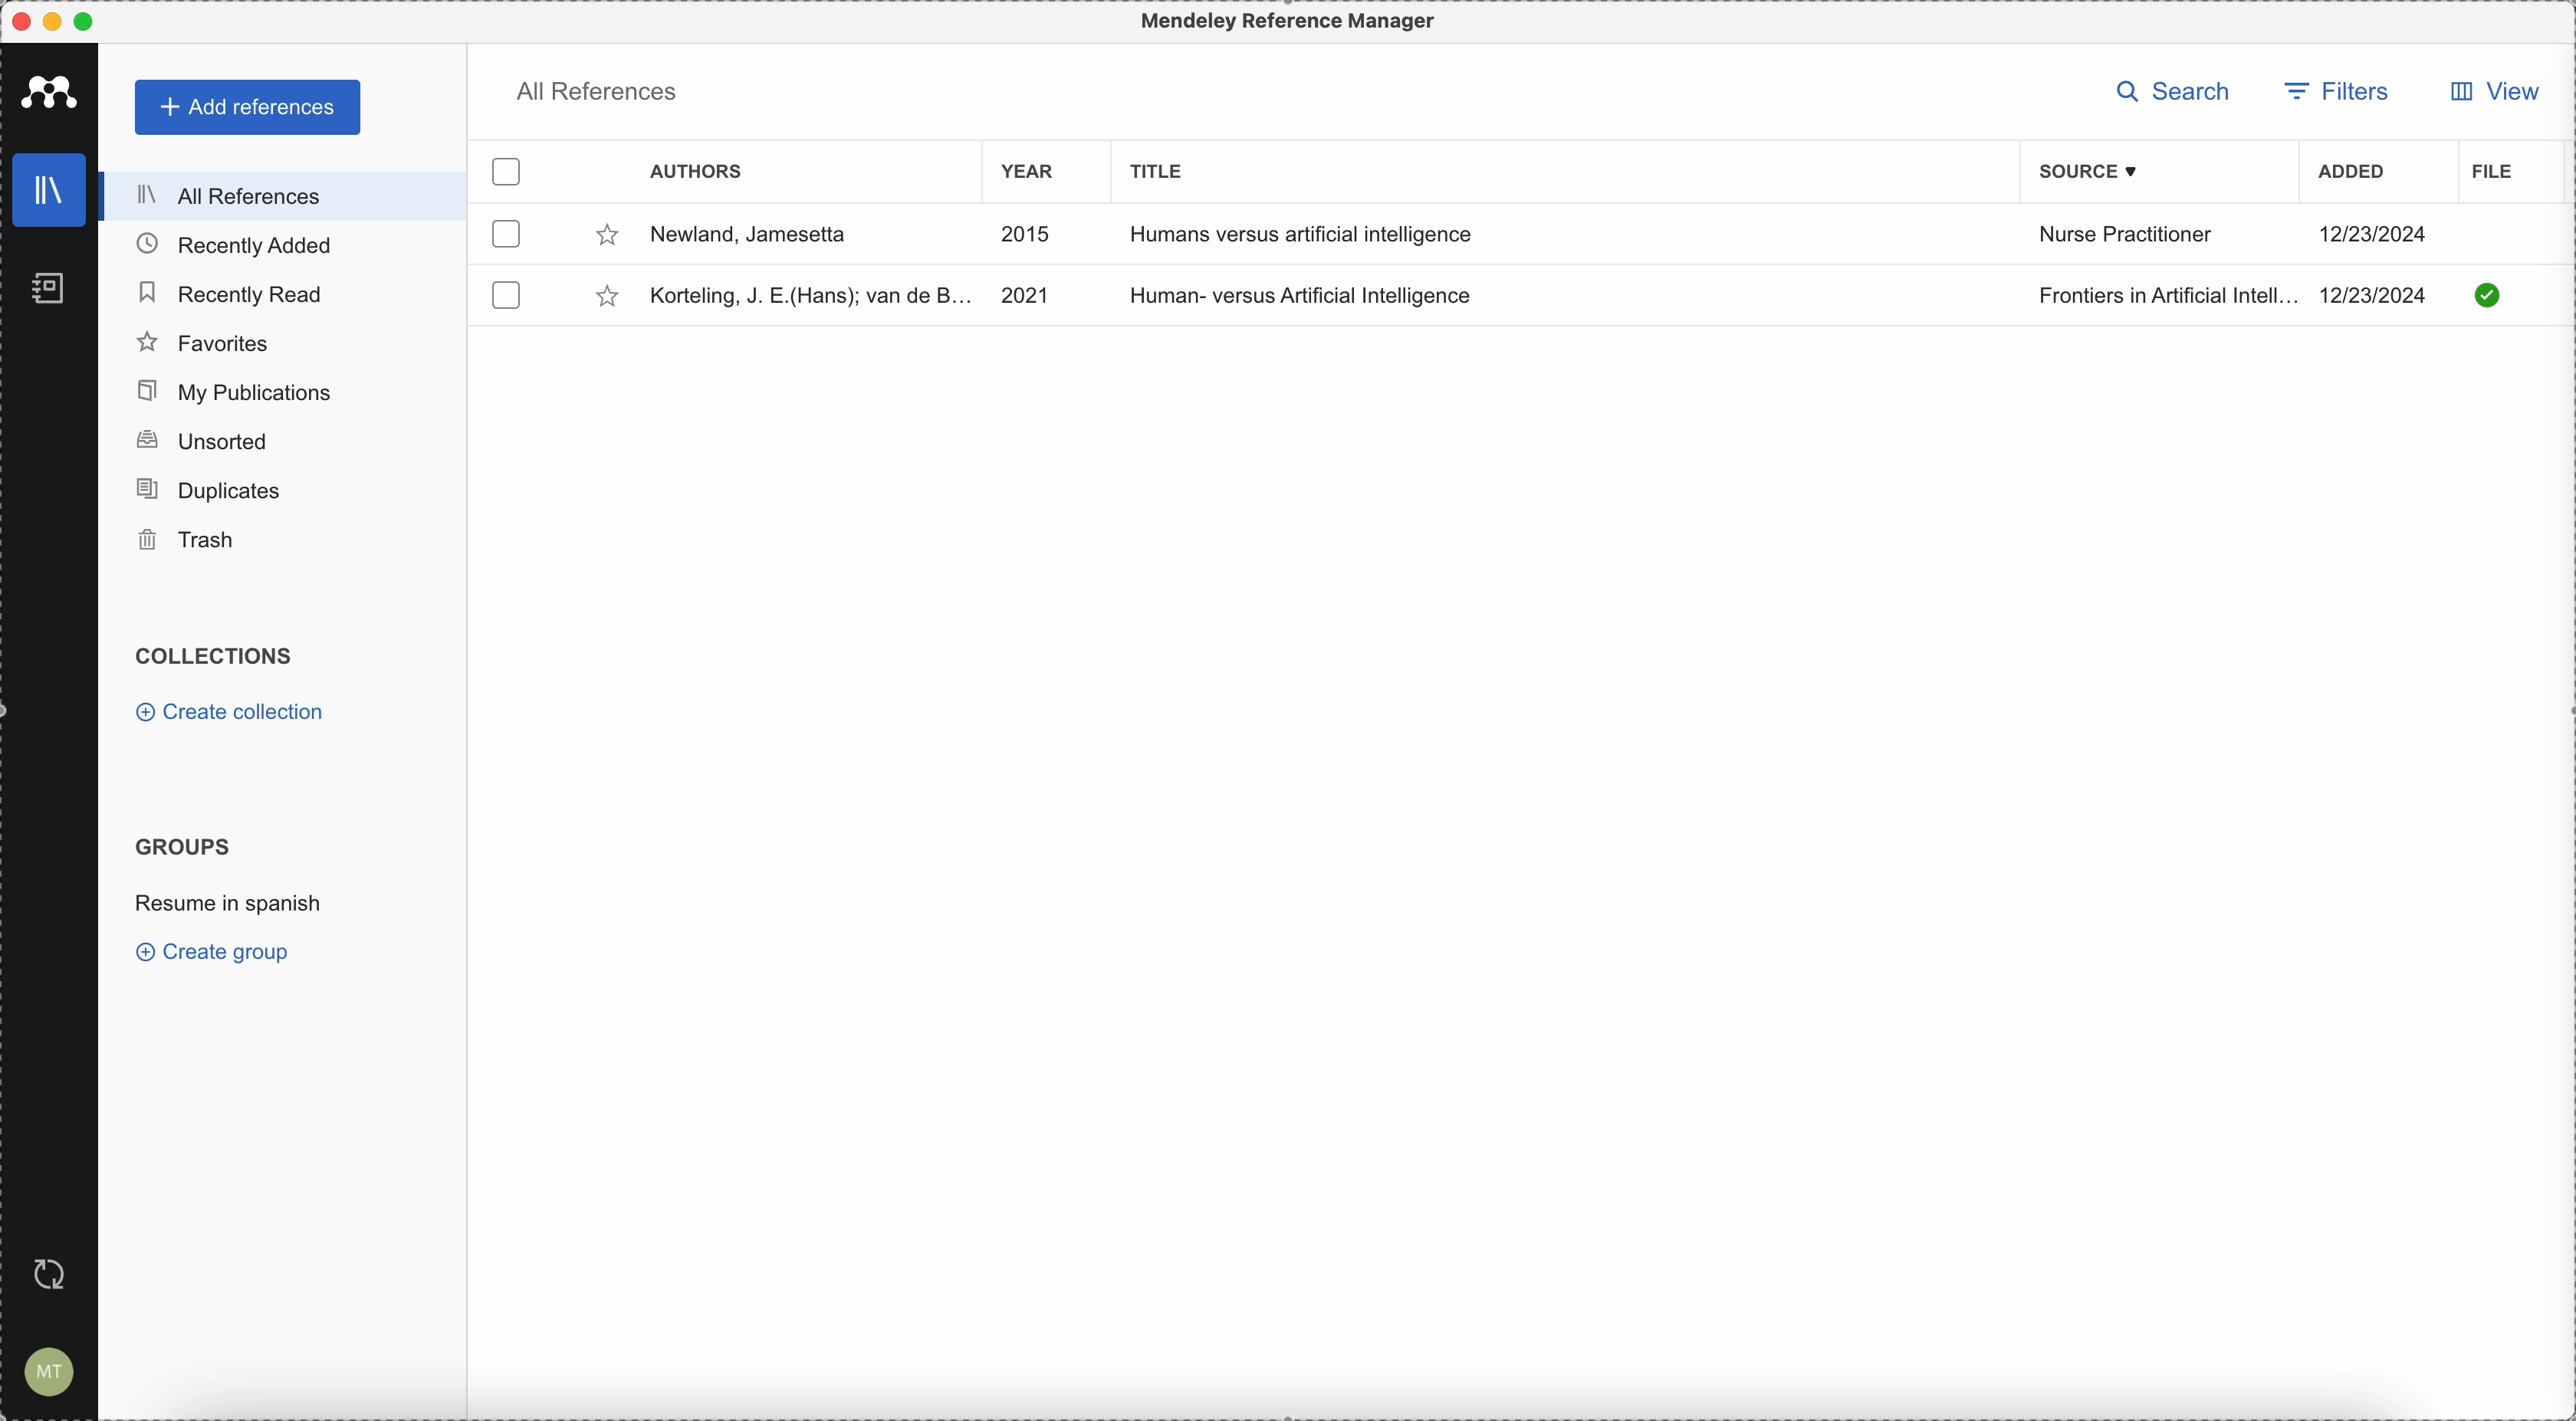 Image resolution: width=2576 pixels, height=1421 pixels. What do you see at coordinates (762, 230) in the screenshot?
I see `Newland, Jamesetta` at bounding box center [762, 230].